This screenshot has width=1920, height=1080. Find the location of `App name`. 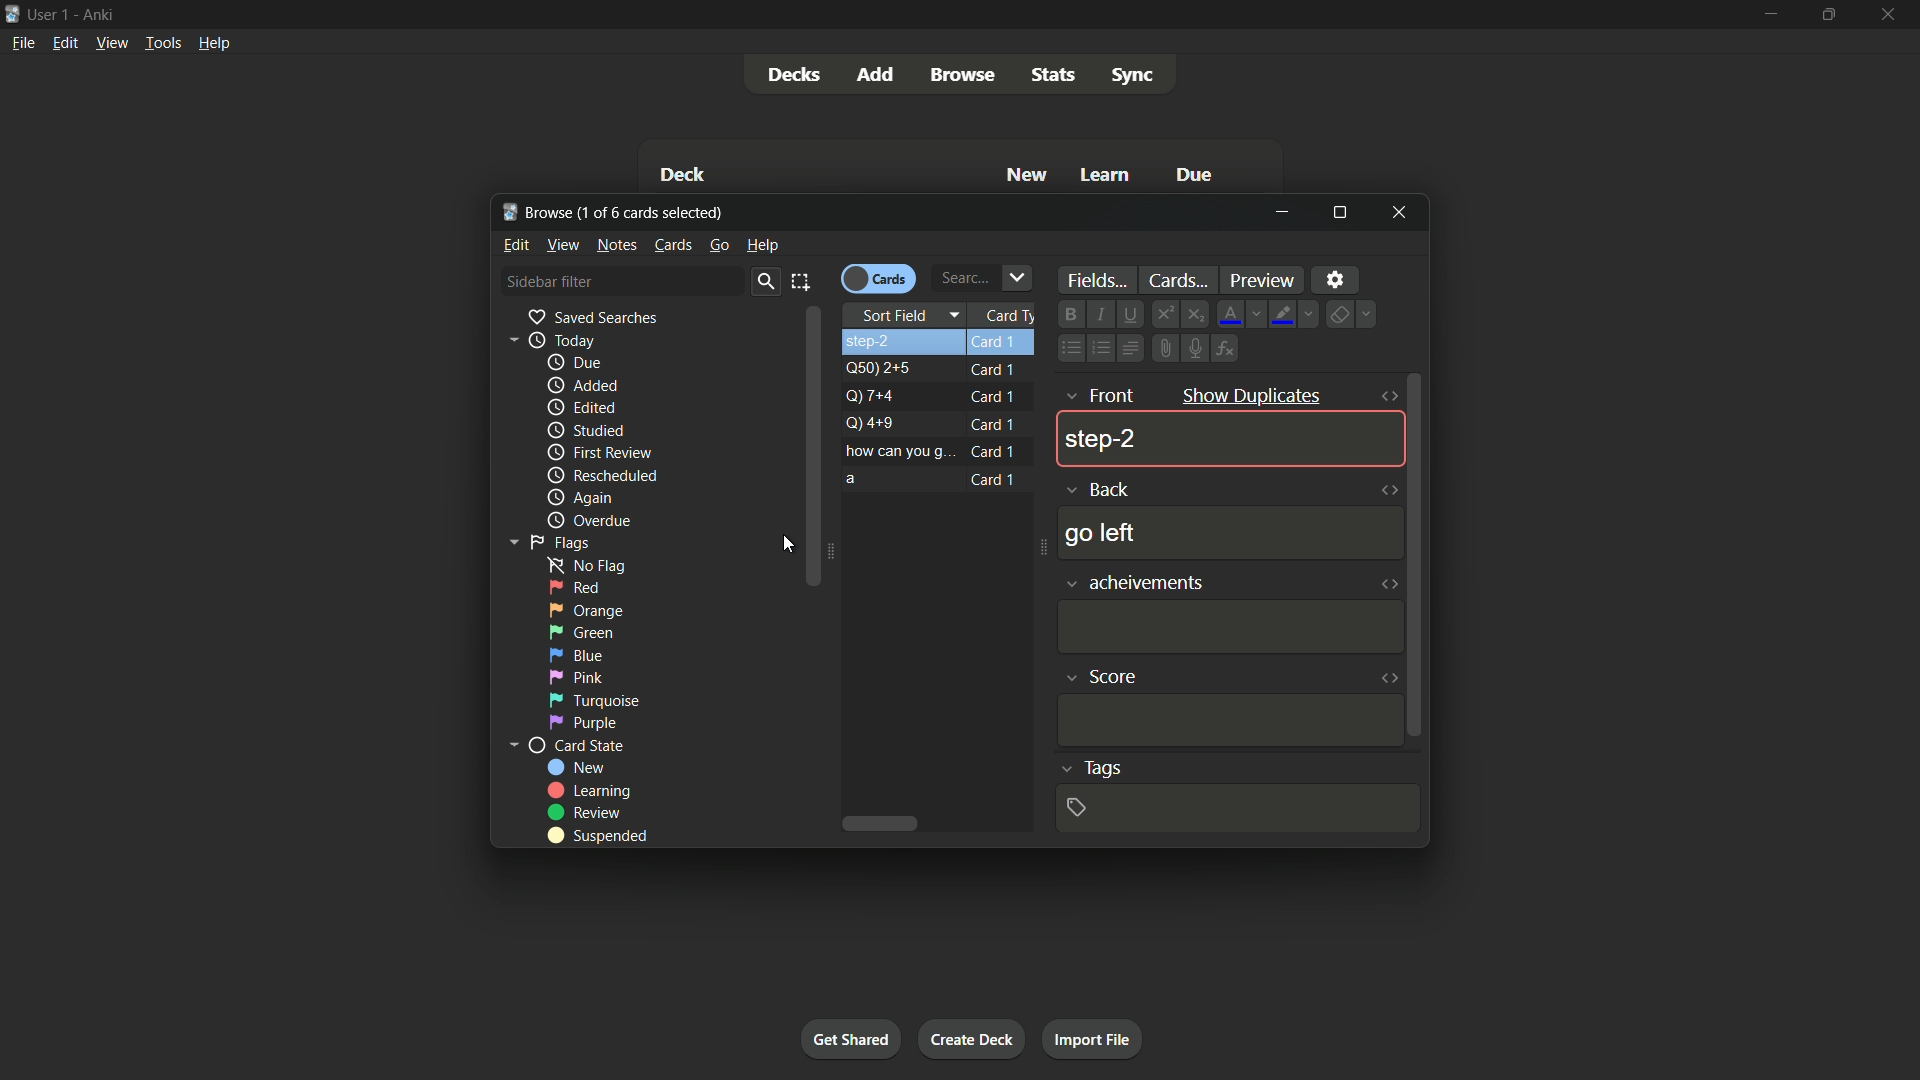

App name is located at coordinates (103, 15).